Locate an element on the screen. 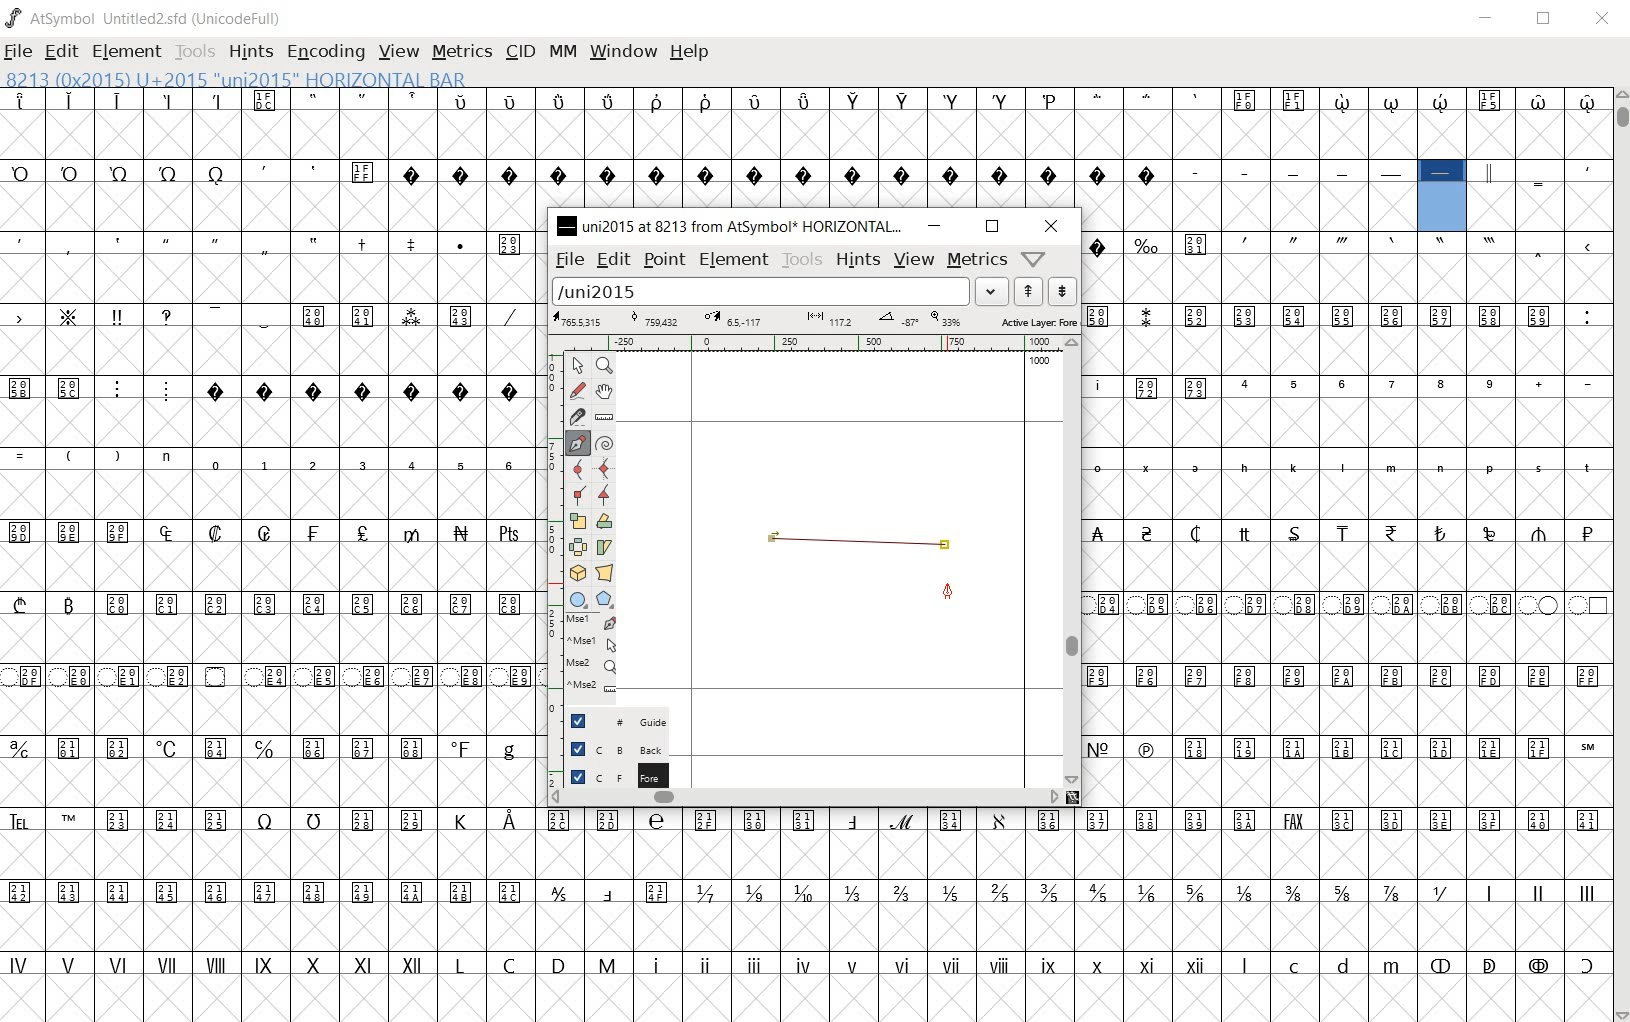 Image resolution: width=1630 pixels, height=1022 pixels. CID is located at coordinates (520, 51).